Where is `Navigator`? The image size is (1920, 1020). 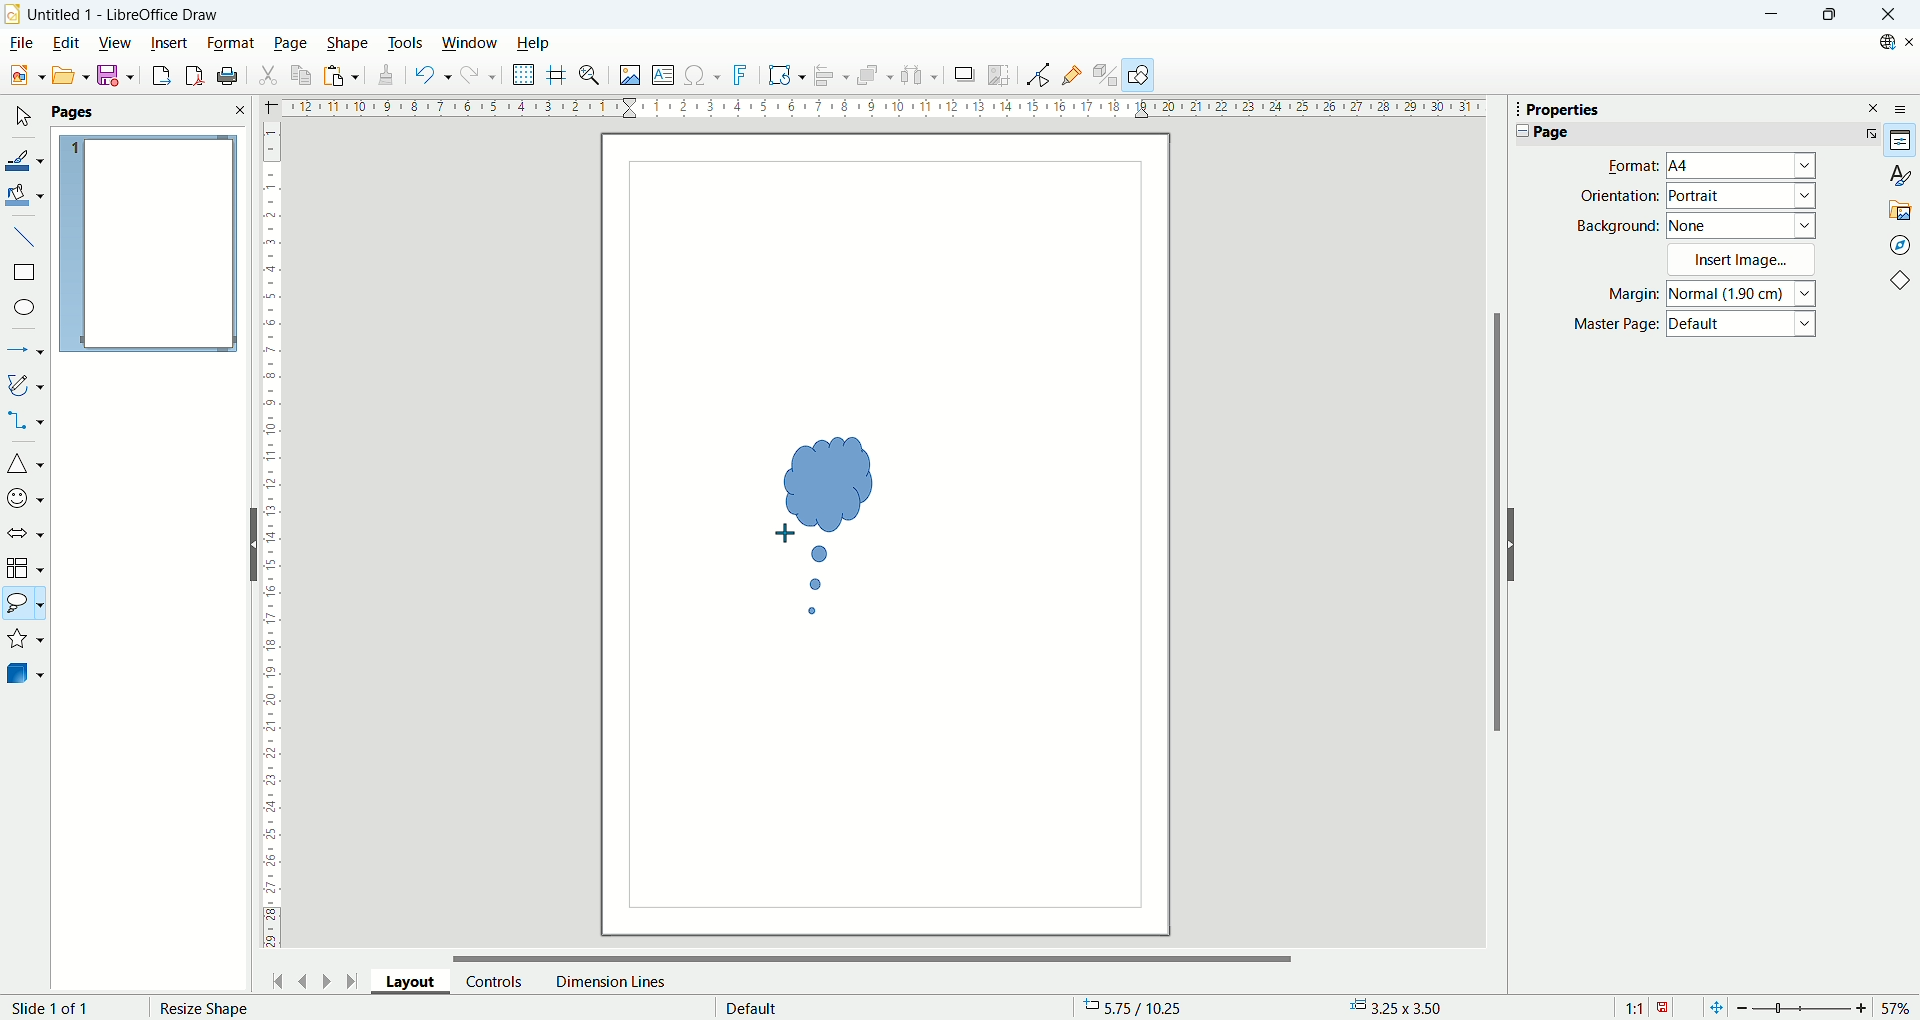 Navigator is located at coordinates (1900, 244).